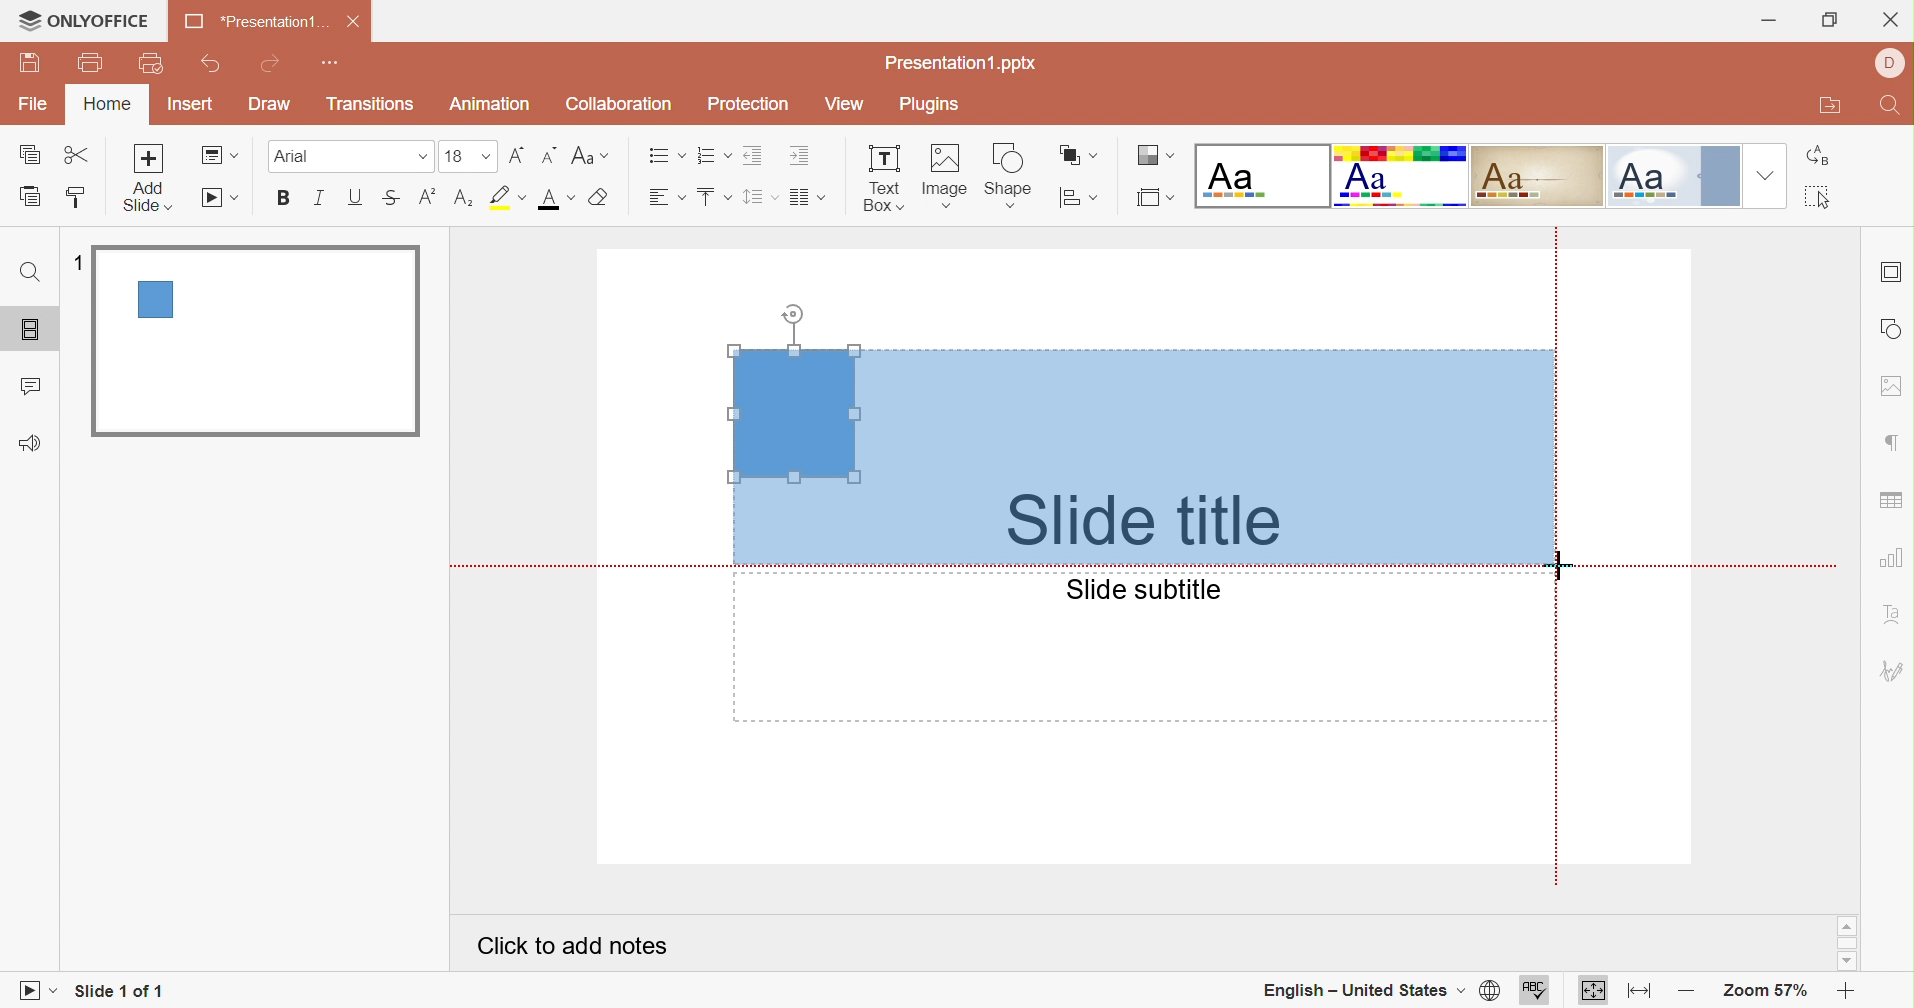 Image resolution: width=1914 pixels, height=1008 pixels. Describe the element at coordinates (1892, 673) in the screenshot. I see `Signature settings` at that location.